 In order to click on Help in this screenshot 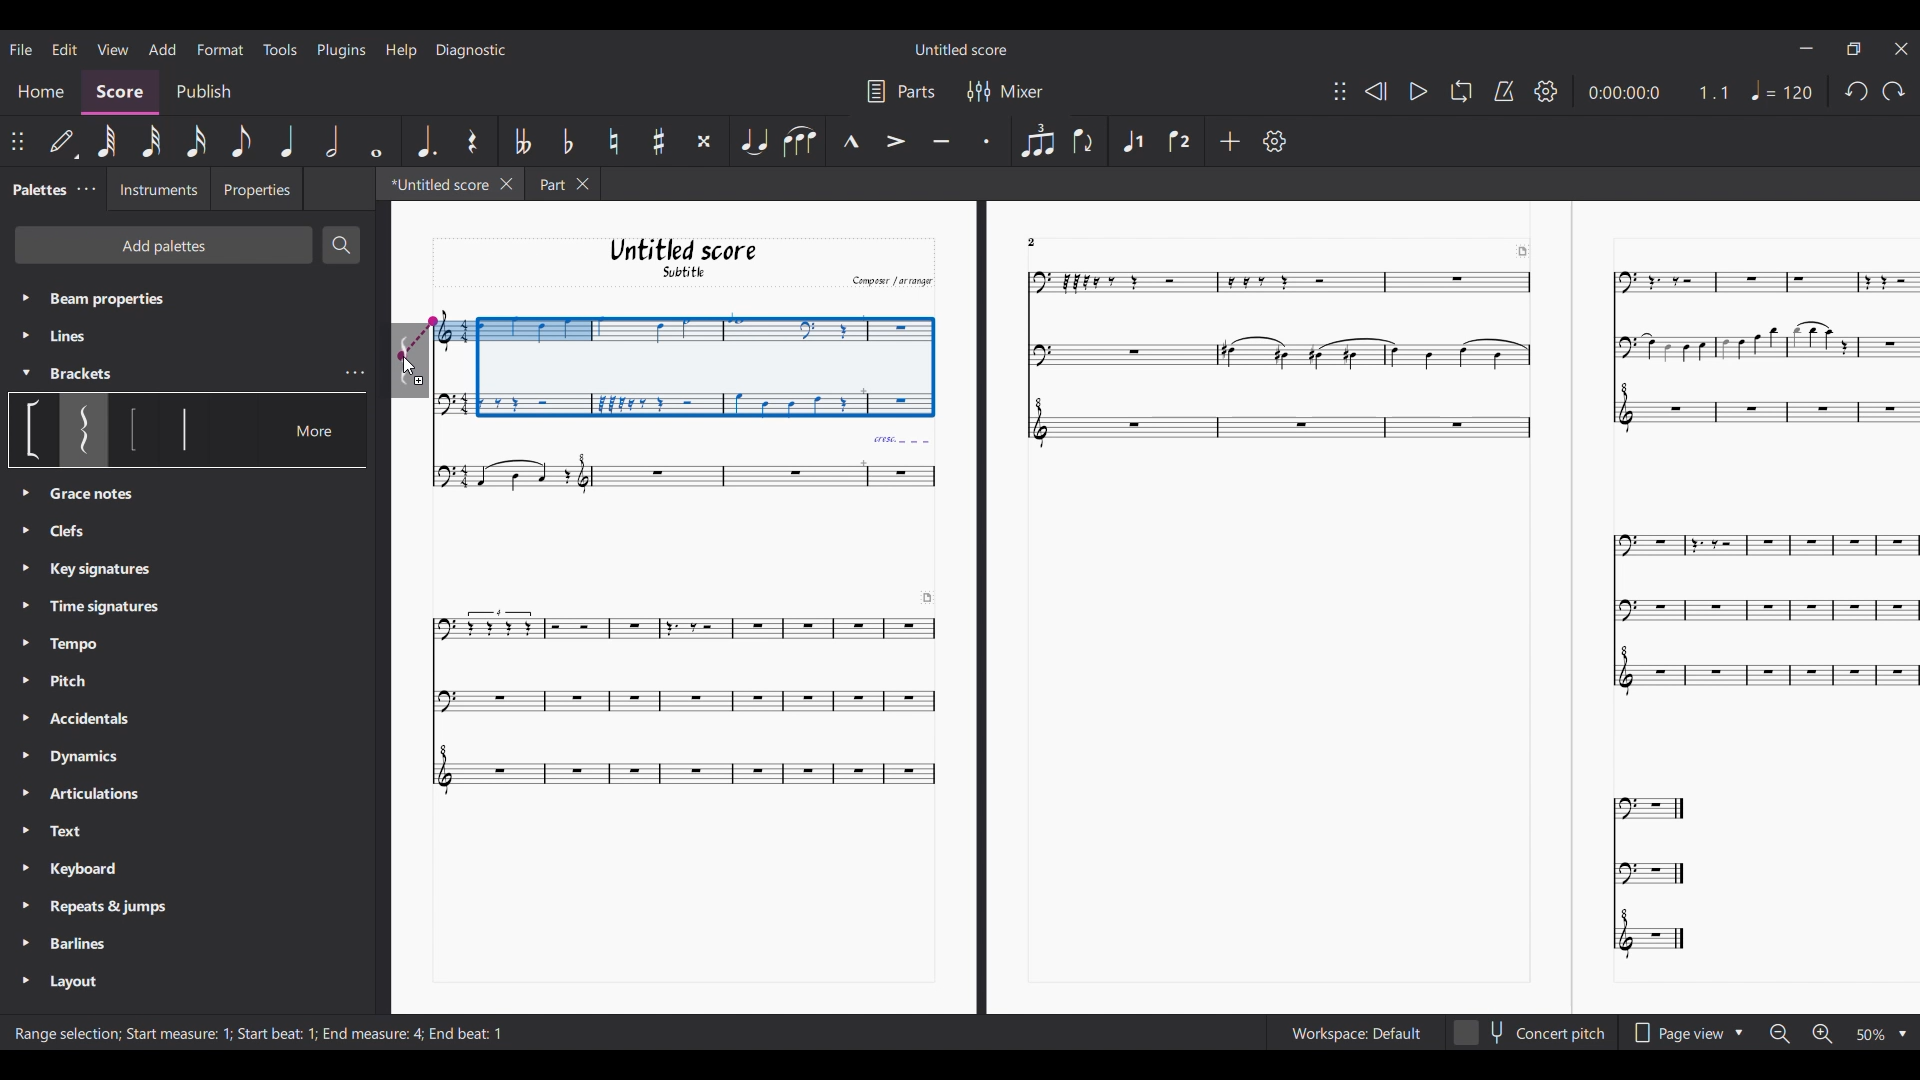, I will do `click(400, 51)`.